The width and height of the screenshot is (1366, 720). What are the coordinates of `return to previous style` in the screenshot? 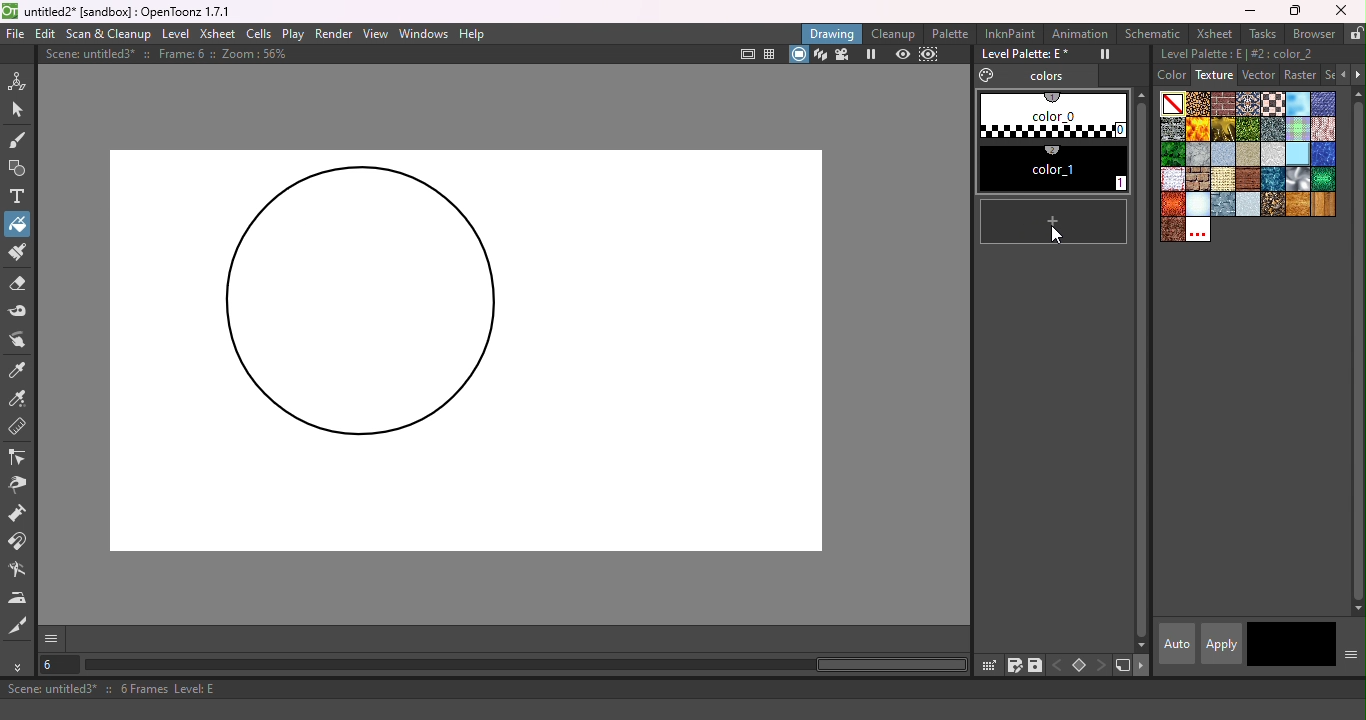 It's located at (1311, 644).